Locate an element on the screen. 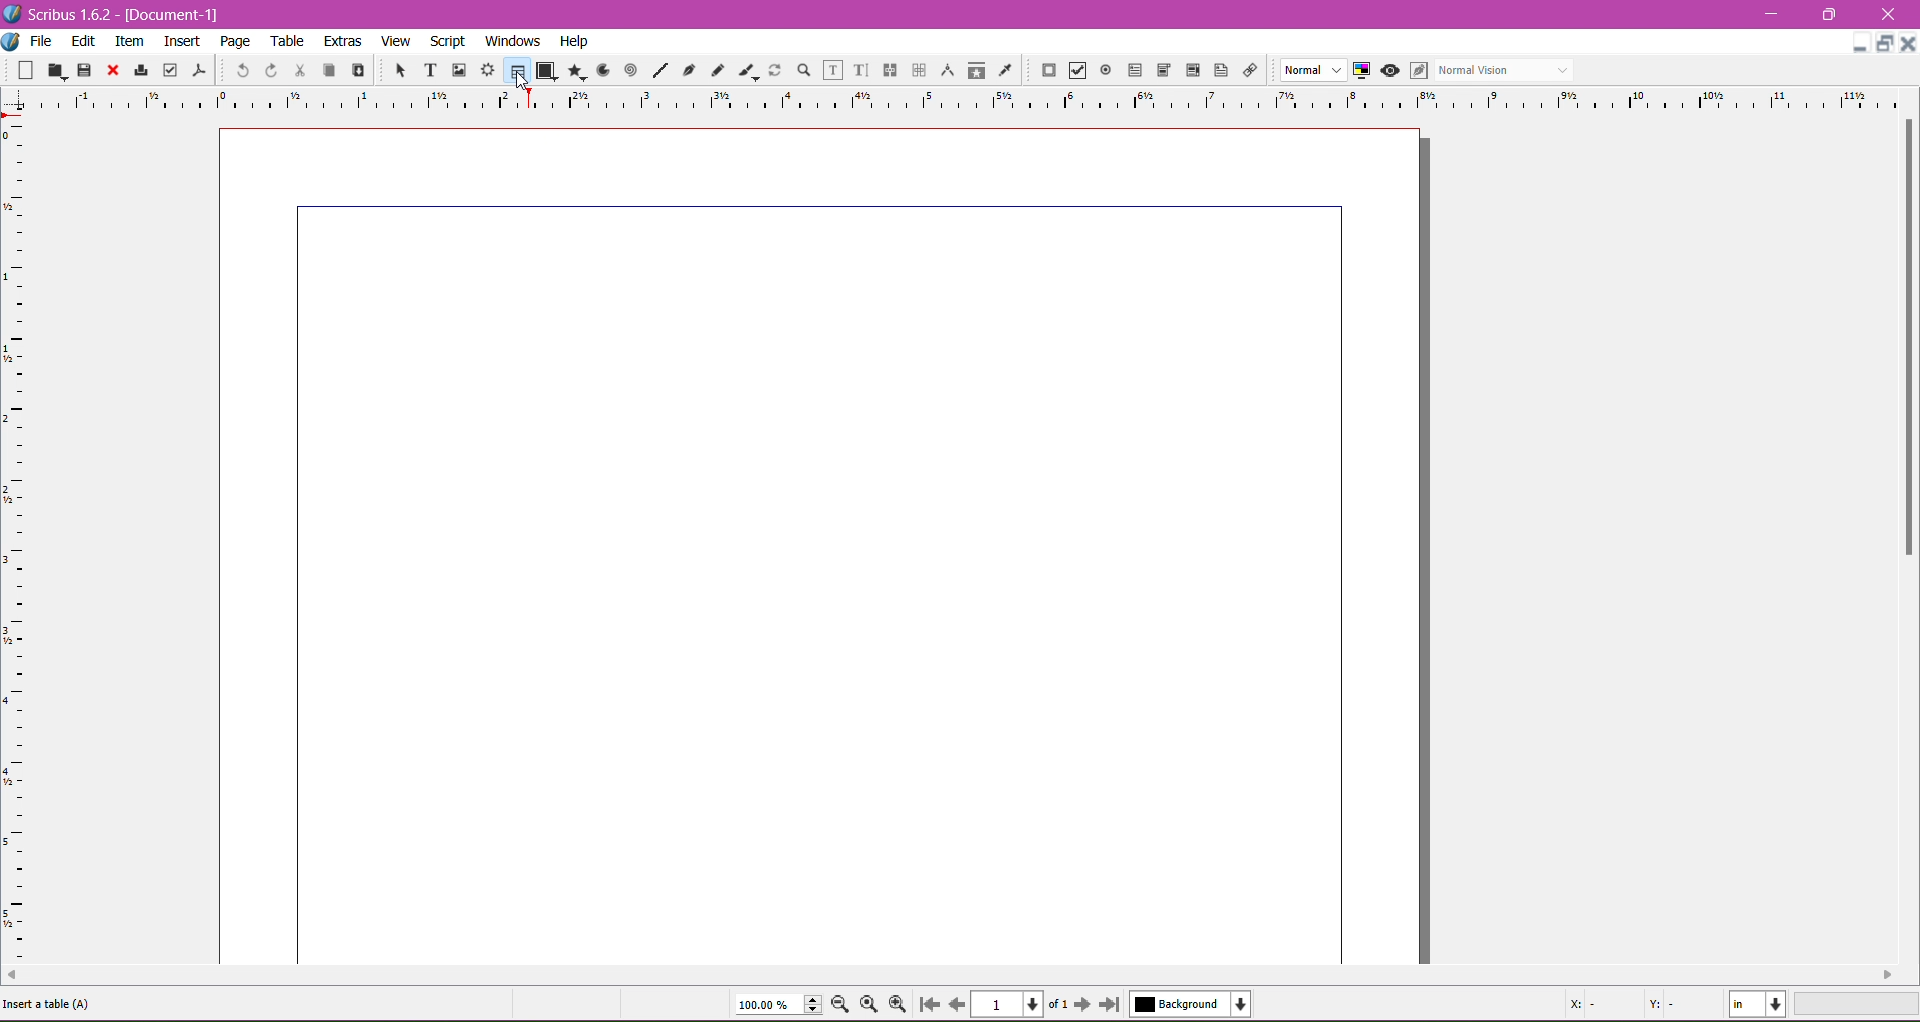 The width and height of the screenshot is (1920, 1022). Zoom out is located at coordinates (844, 1003).